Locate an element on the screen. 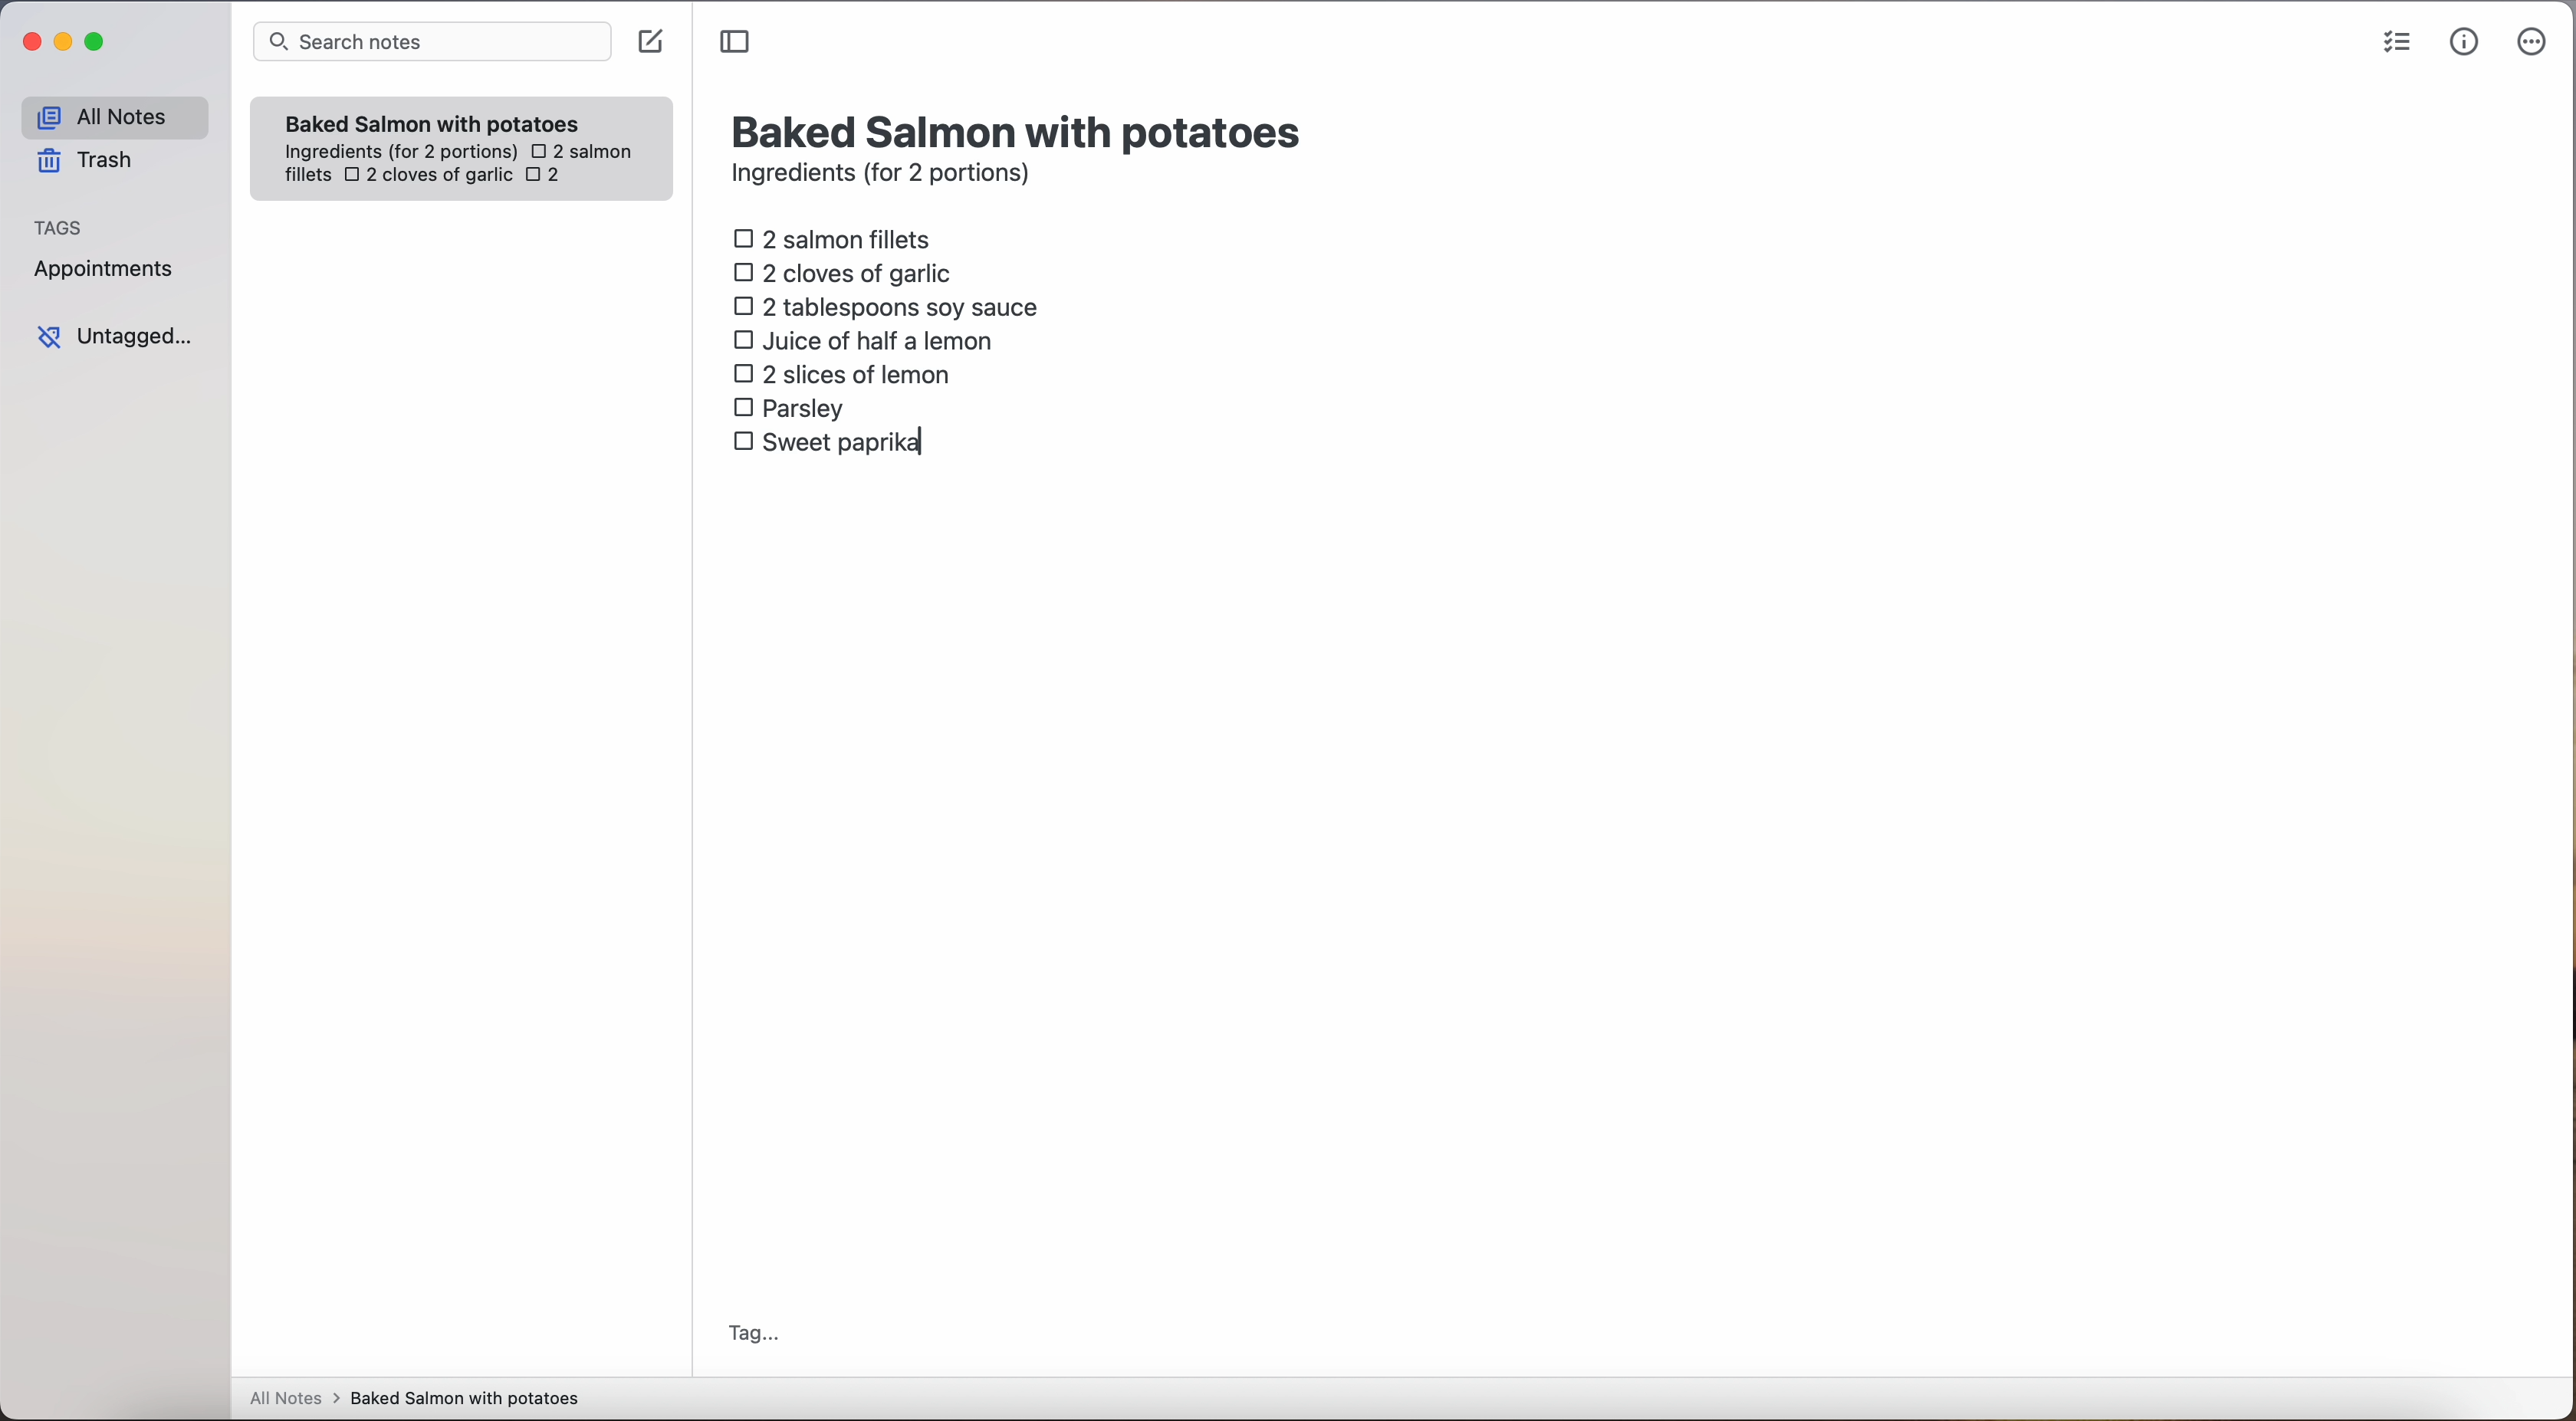  search bar is located at coordinates (430, 44).